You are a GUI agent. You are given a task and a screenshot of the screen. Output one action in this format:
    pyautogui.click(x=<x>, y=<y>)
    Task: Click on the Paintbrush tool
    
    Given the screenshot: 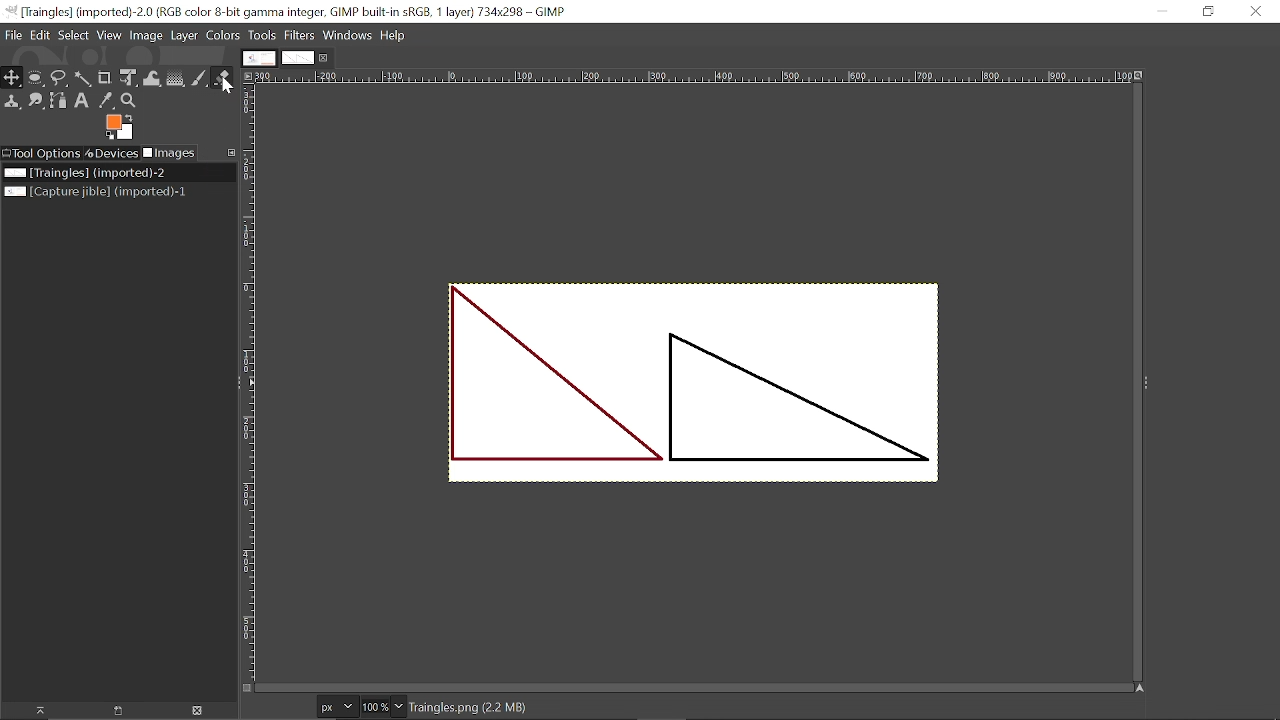 What is the action you would take?
    pyautogui.click(x=200, y=78)
    